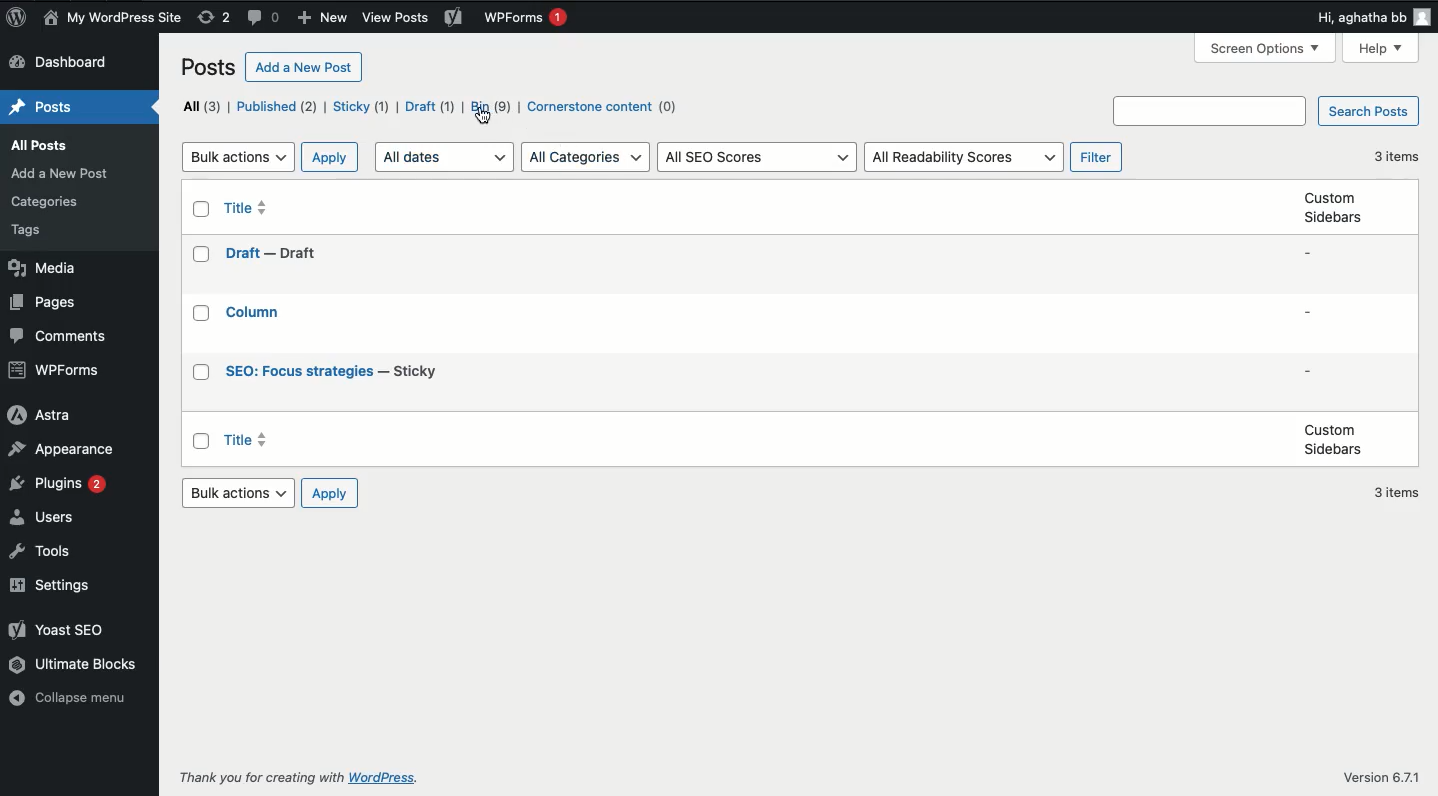 This screenshot has width=1438, height=796. Describe the element at coordinates (1373, 17) in the screenshot. I see `Hi user` at that location.